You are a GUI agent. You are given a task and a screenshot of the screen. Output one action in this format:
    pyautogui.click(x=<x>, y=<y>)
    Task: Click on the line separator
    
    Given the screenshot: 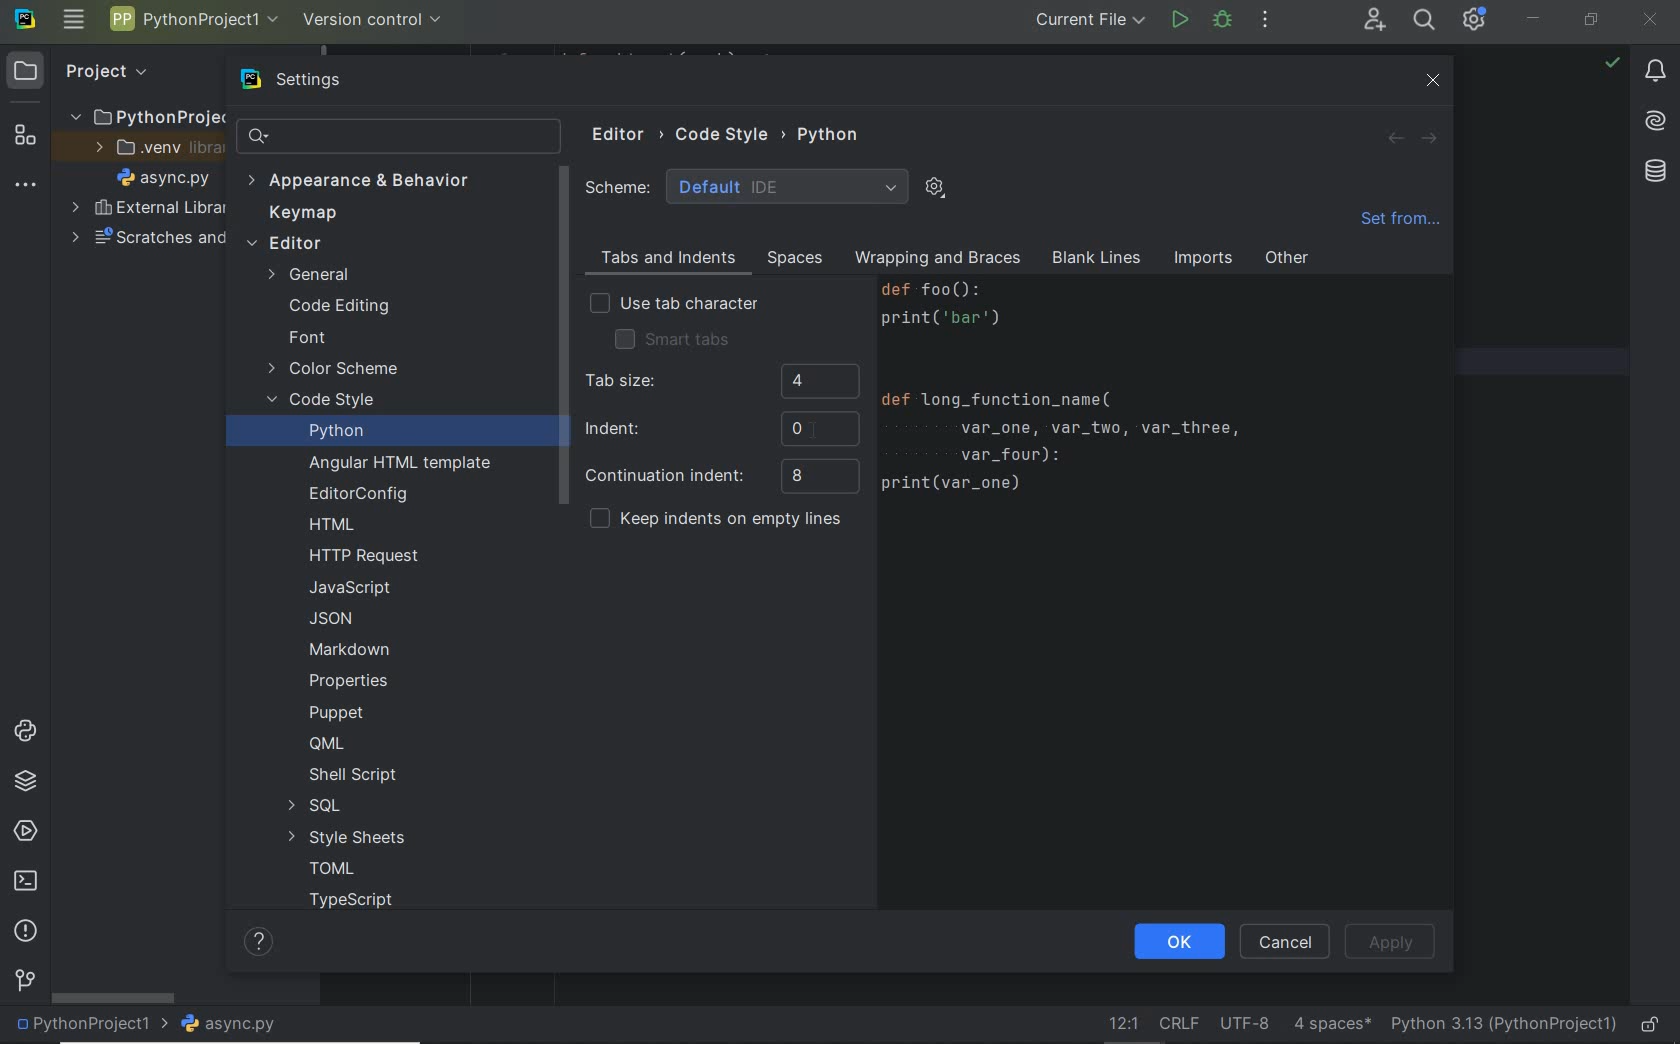 What is the action you would take?
    pyautogui.click(x=1182, y=1021)
    